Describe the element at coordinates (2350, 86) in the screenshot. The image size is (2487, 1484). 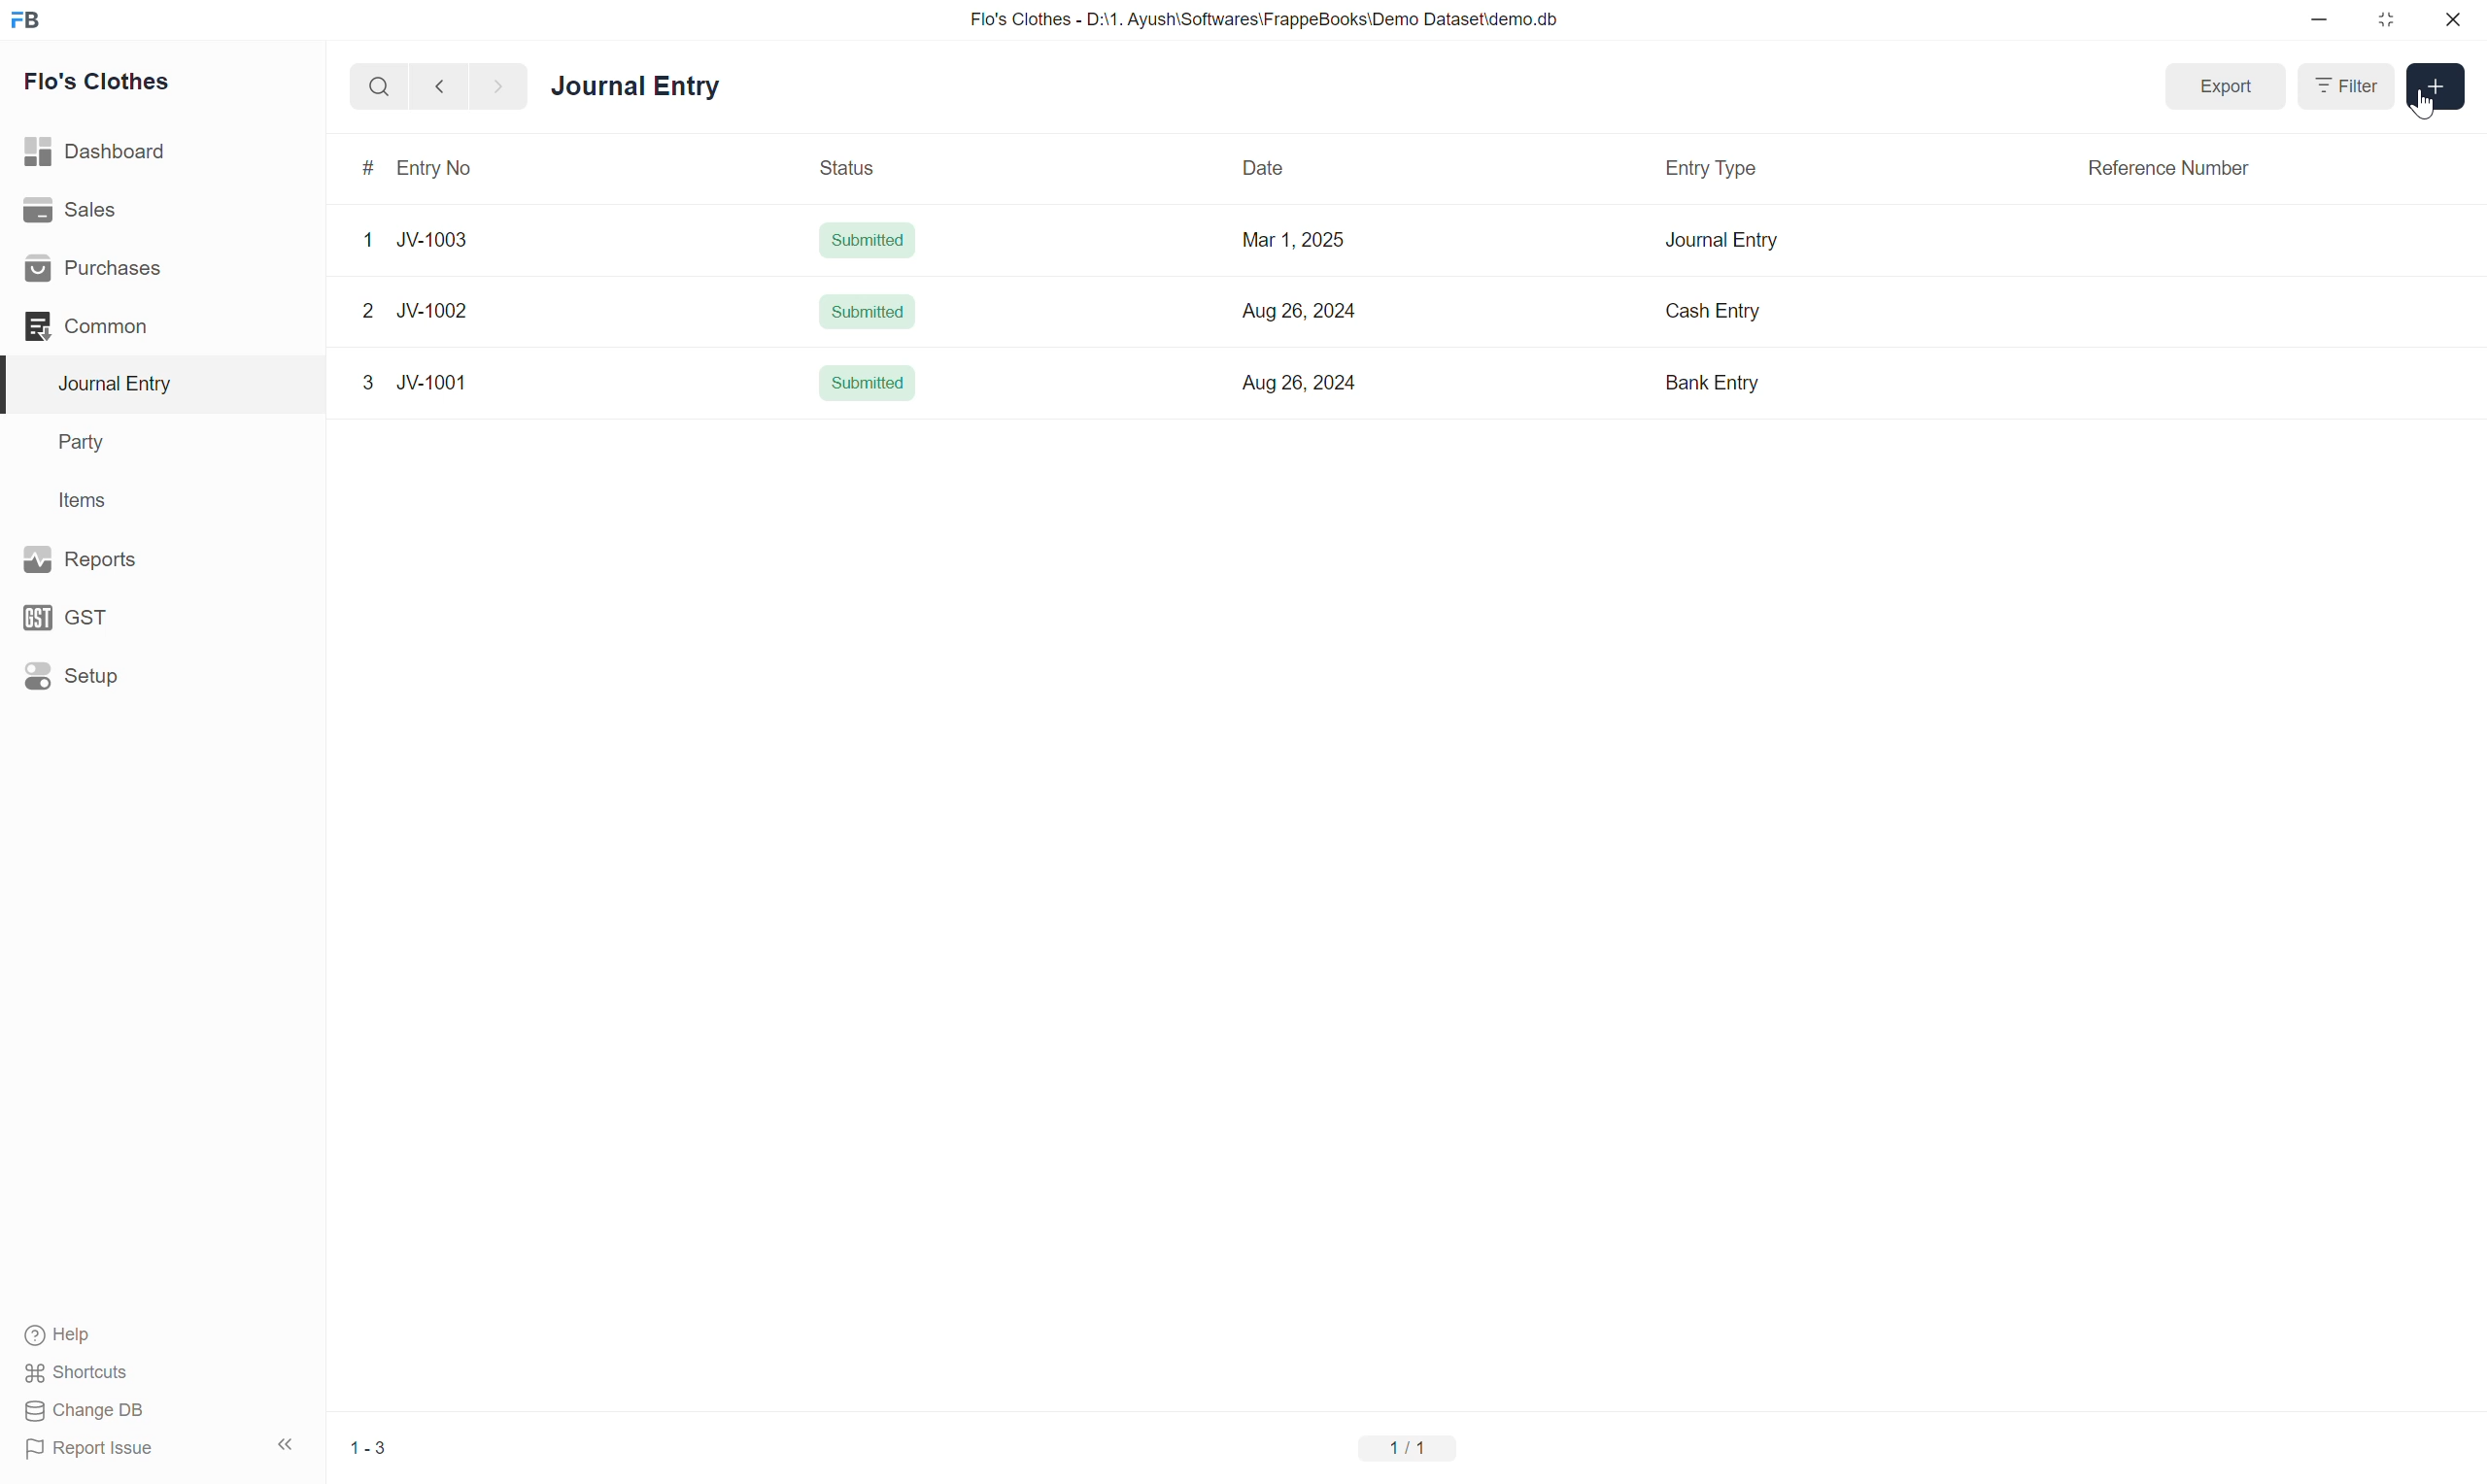
I see `Filter` at that location.